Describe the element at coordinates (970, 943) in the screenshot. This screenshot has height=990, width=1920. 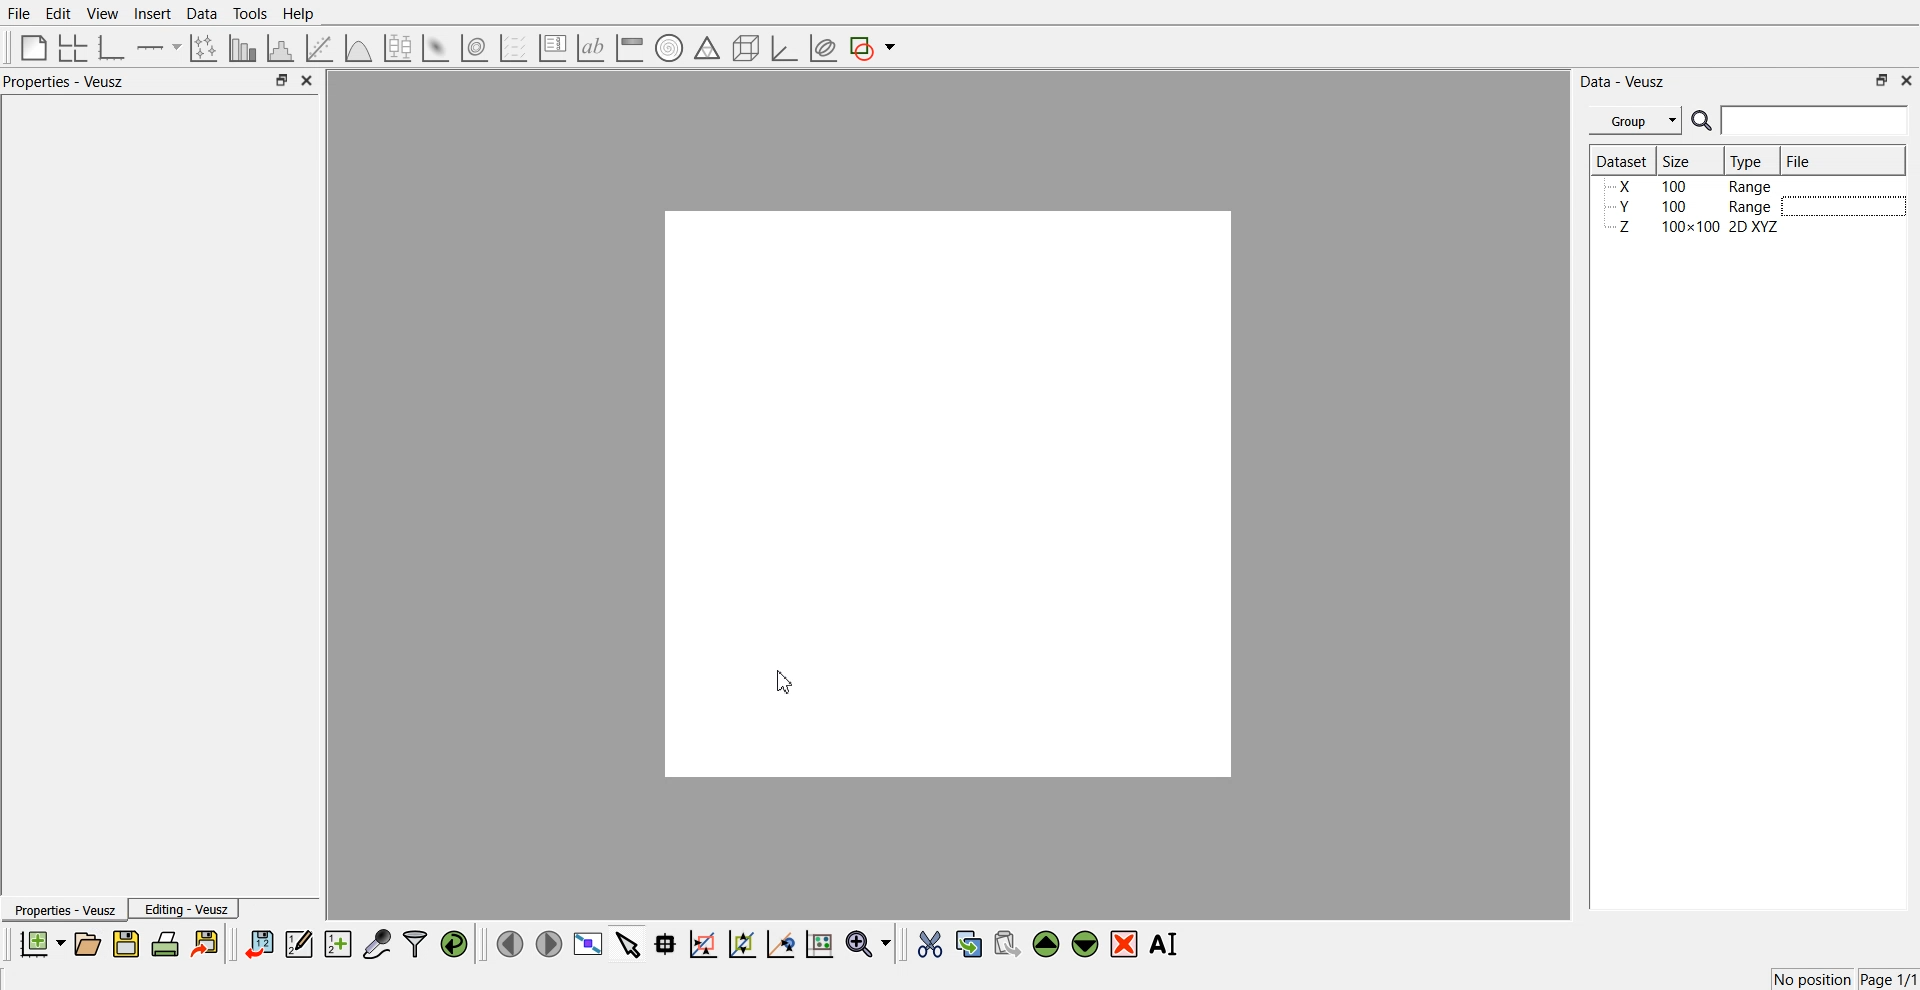
I see `Copy the selected widget` at that location.